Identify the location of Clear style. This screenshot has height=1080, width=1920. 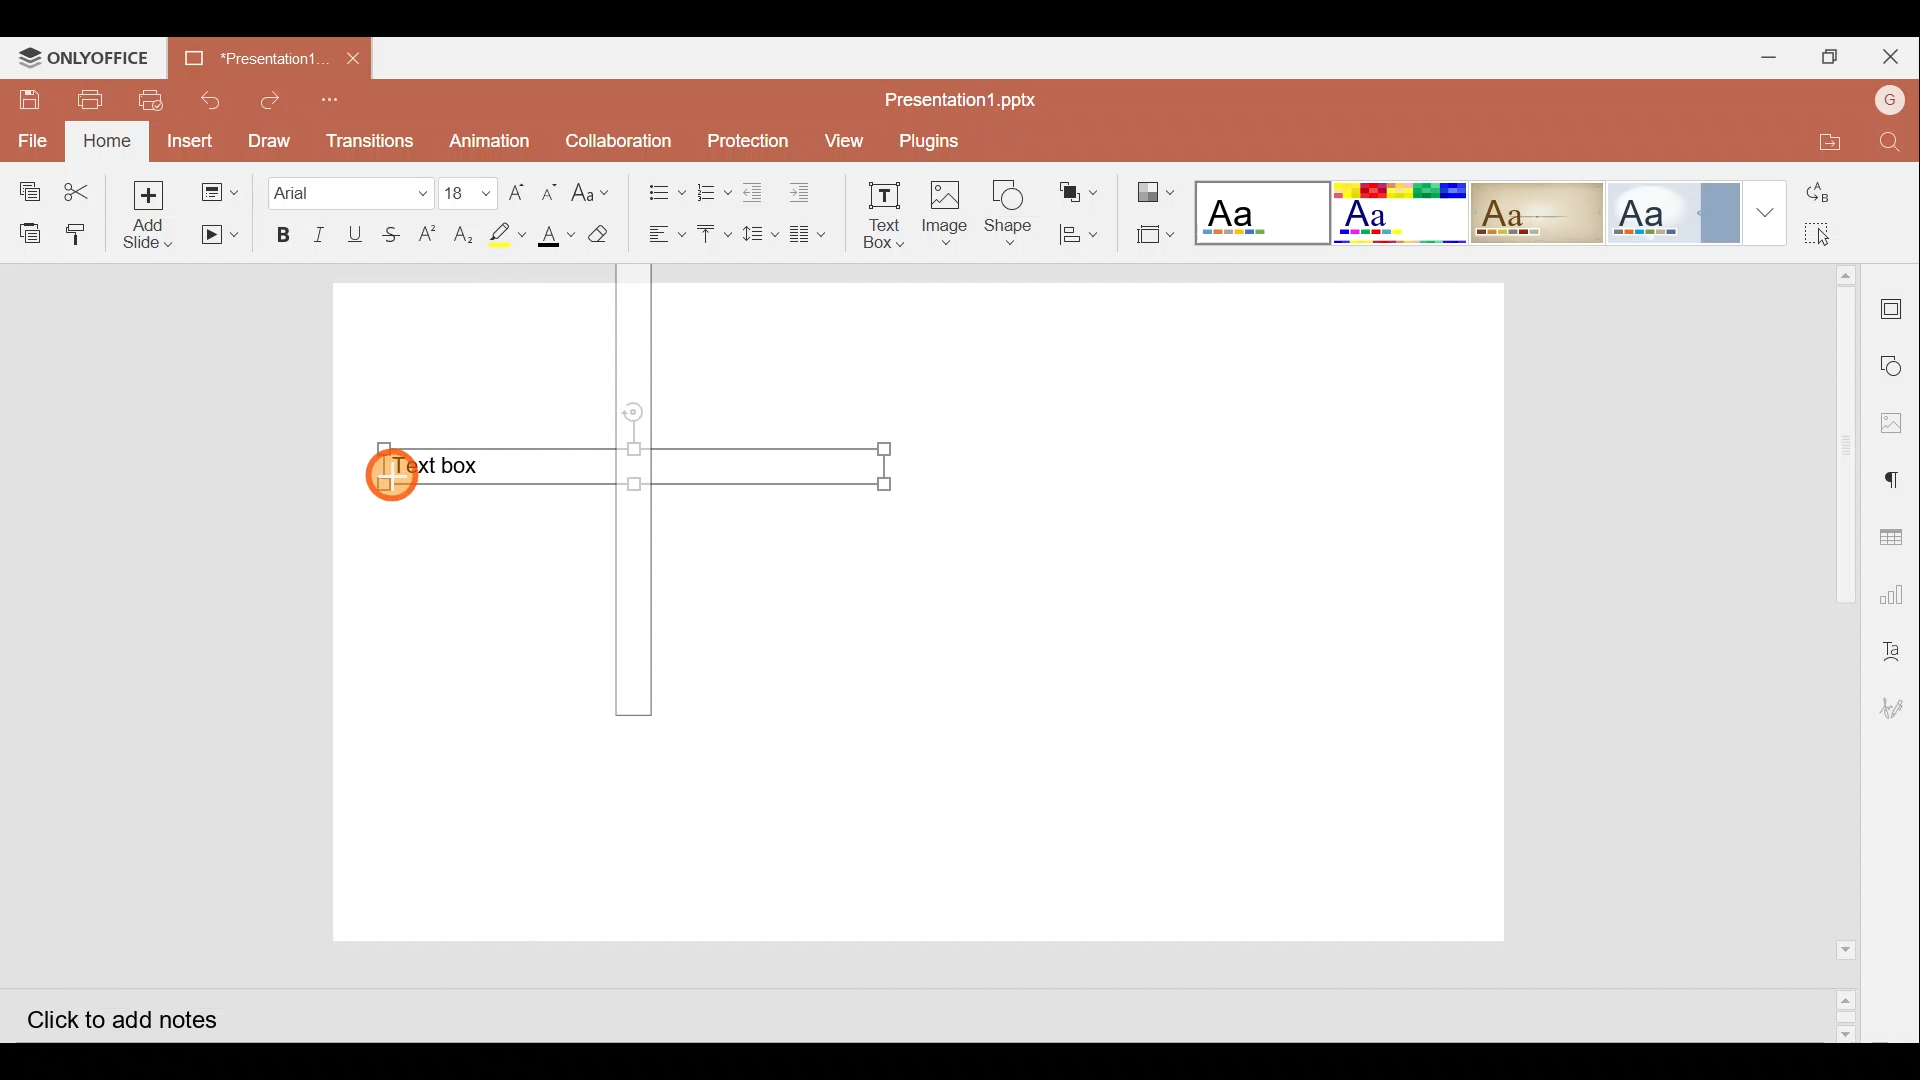
(601, 239).